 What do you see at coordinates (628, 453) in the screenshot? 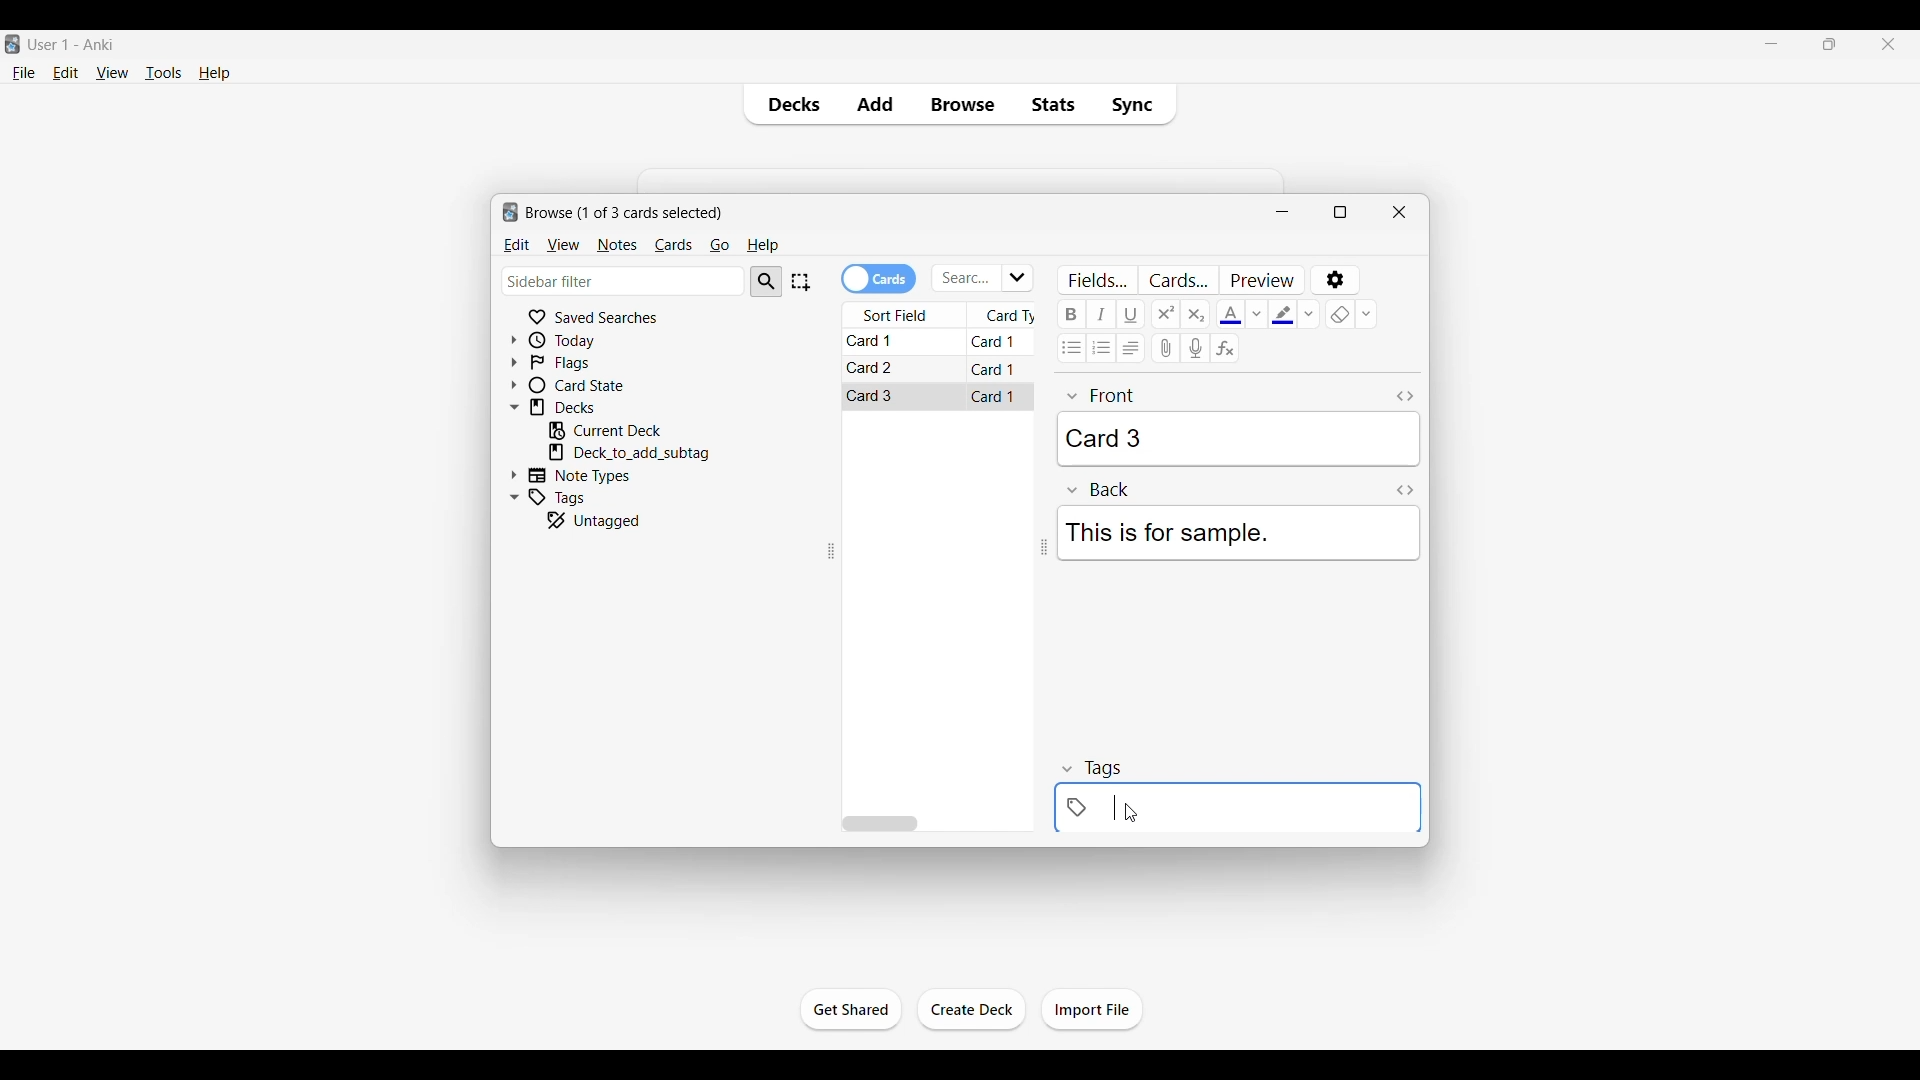
I see `Click to go to mentioned deck` at bounding box center [628, 453].